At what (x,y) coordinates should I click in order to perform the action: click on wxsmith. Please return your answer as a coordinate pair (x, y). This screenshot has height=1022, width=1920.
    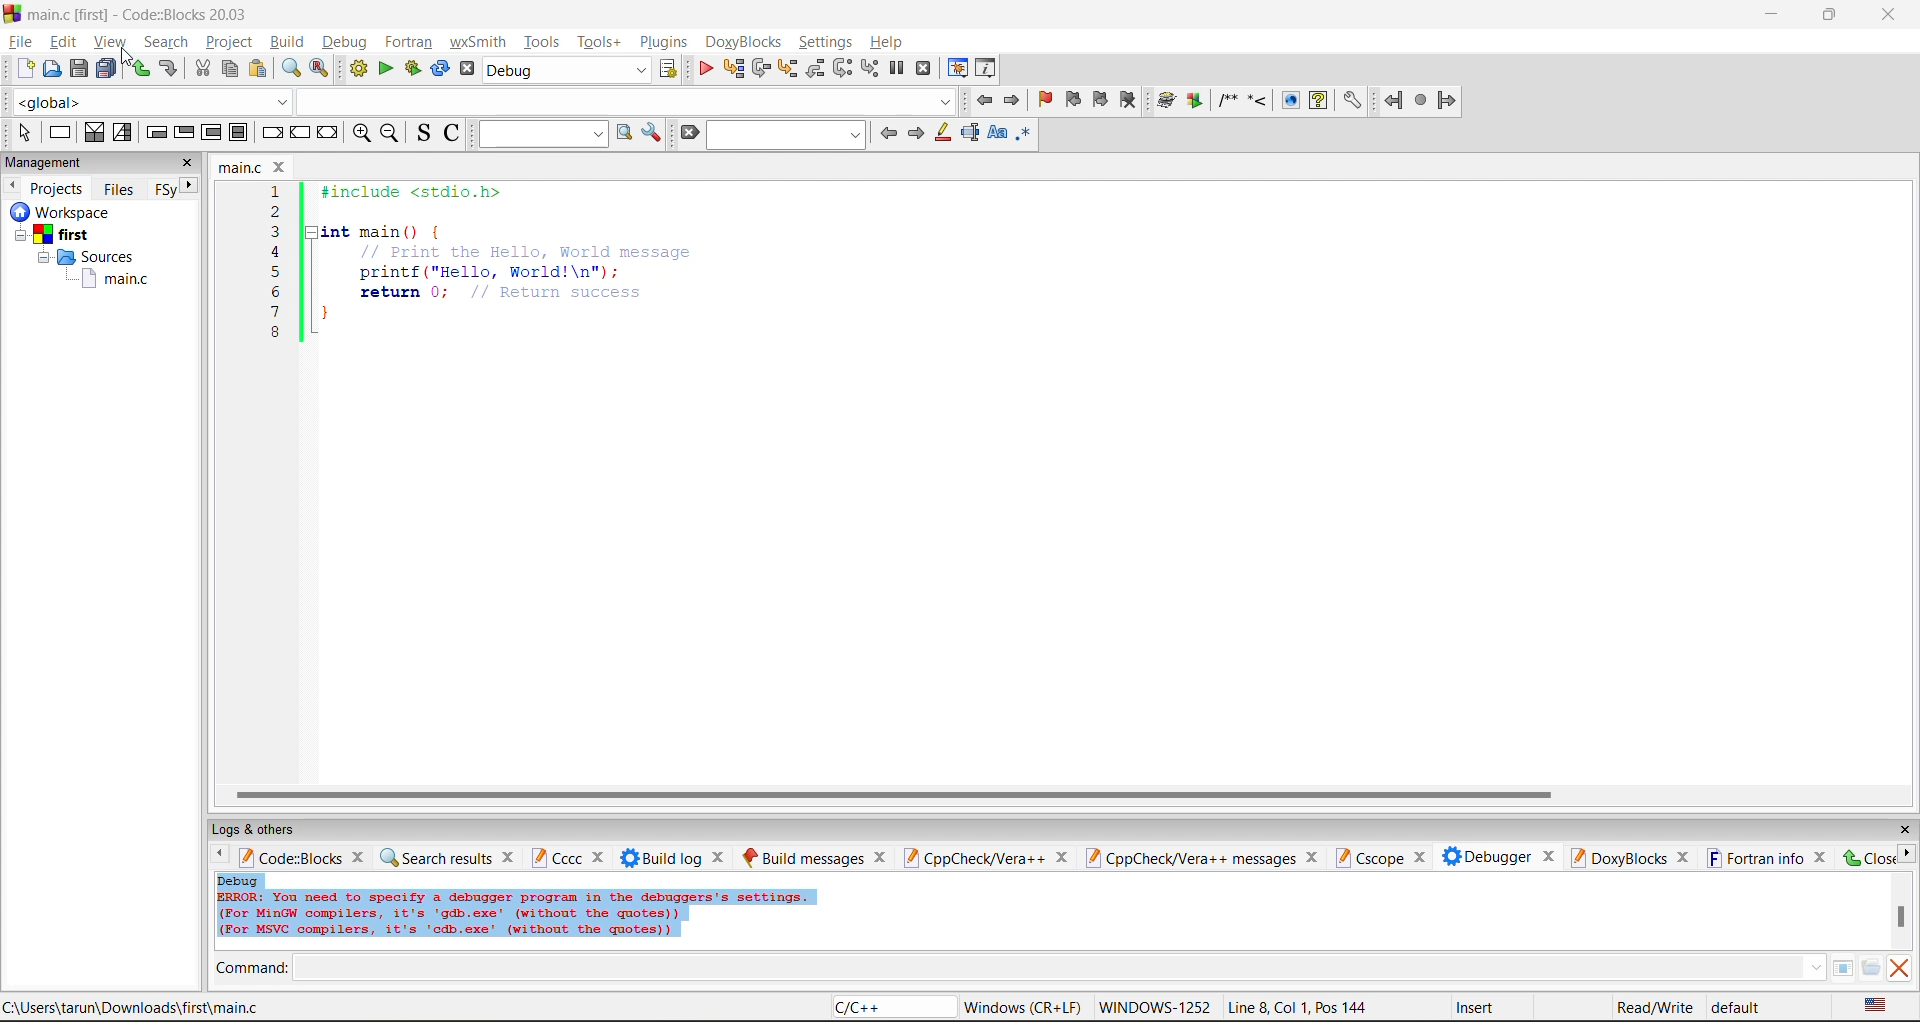
    Looking at the image, I should click on (477, 42).